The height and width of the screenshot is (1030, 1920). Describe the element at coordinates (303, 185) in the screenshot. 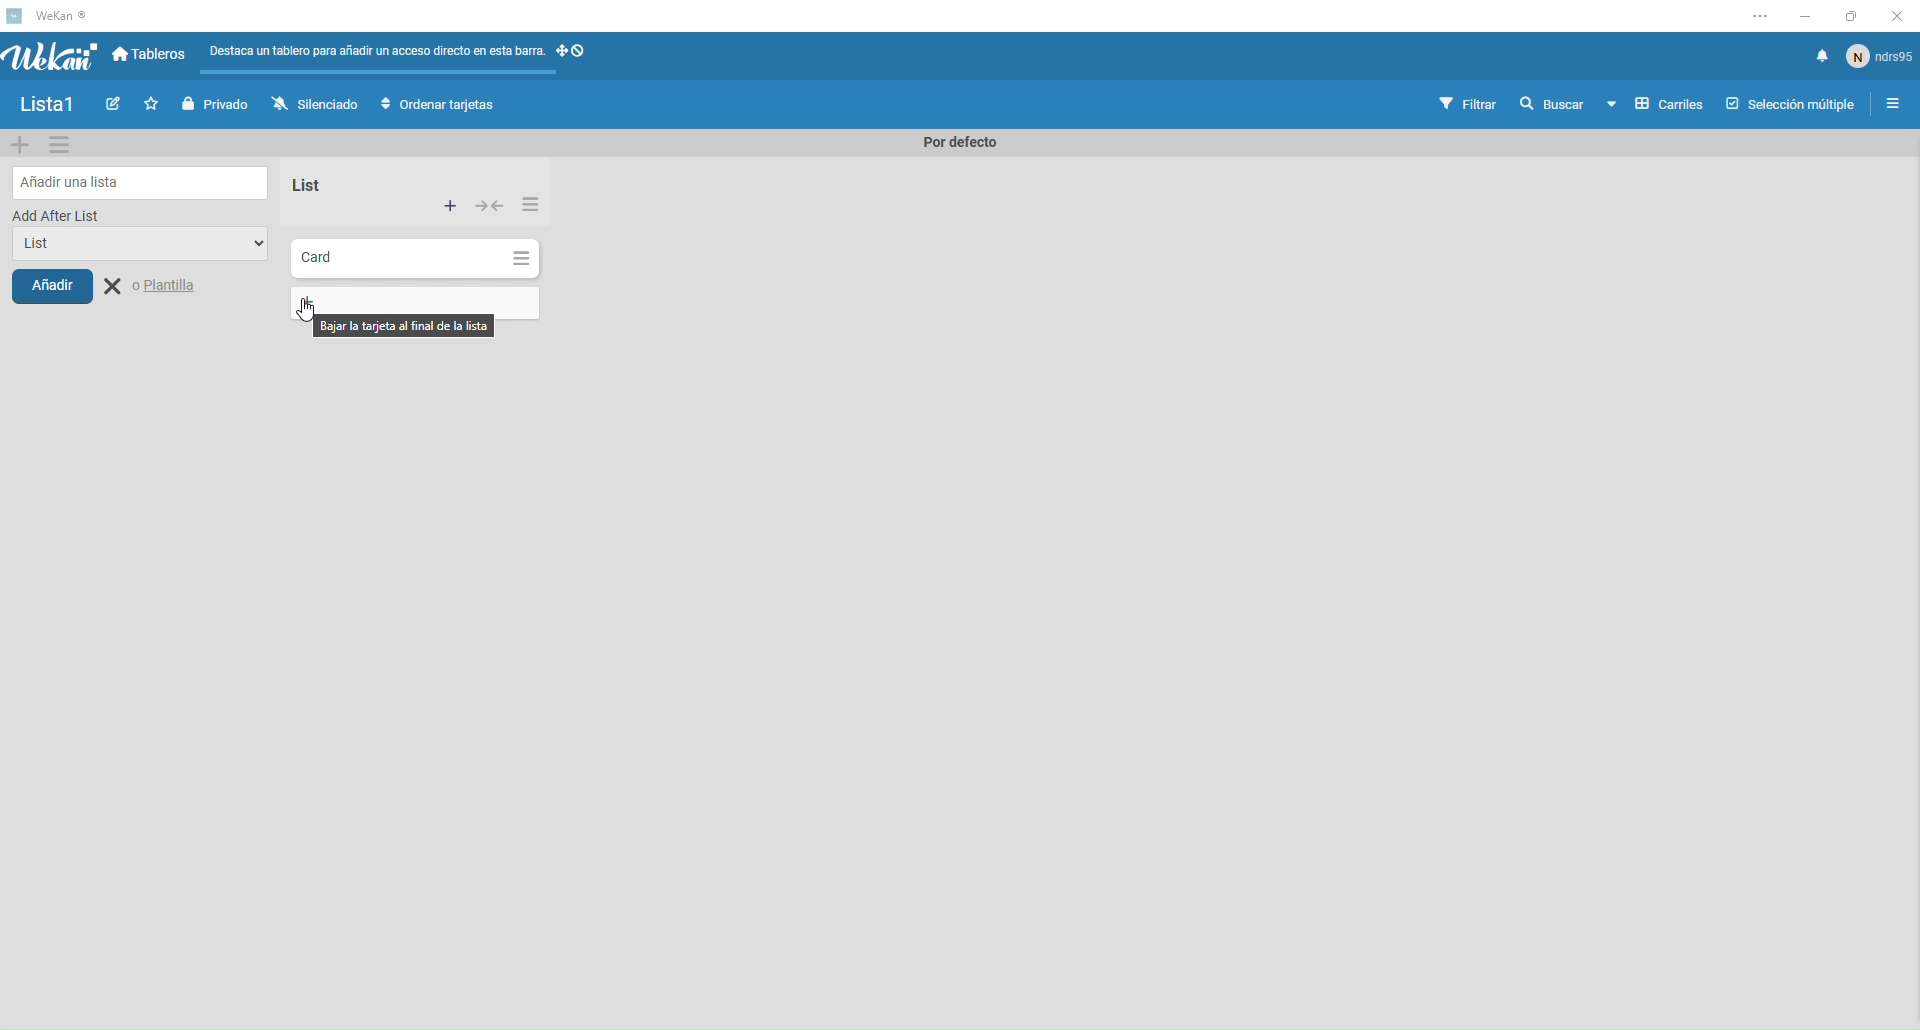

I see `List` at that location.